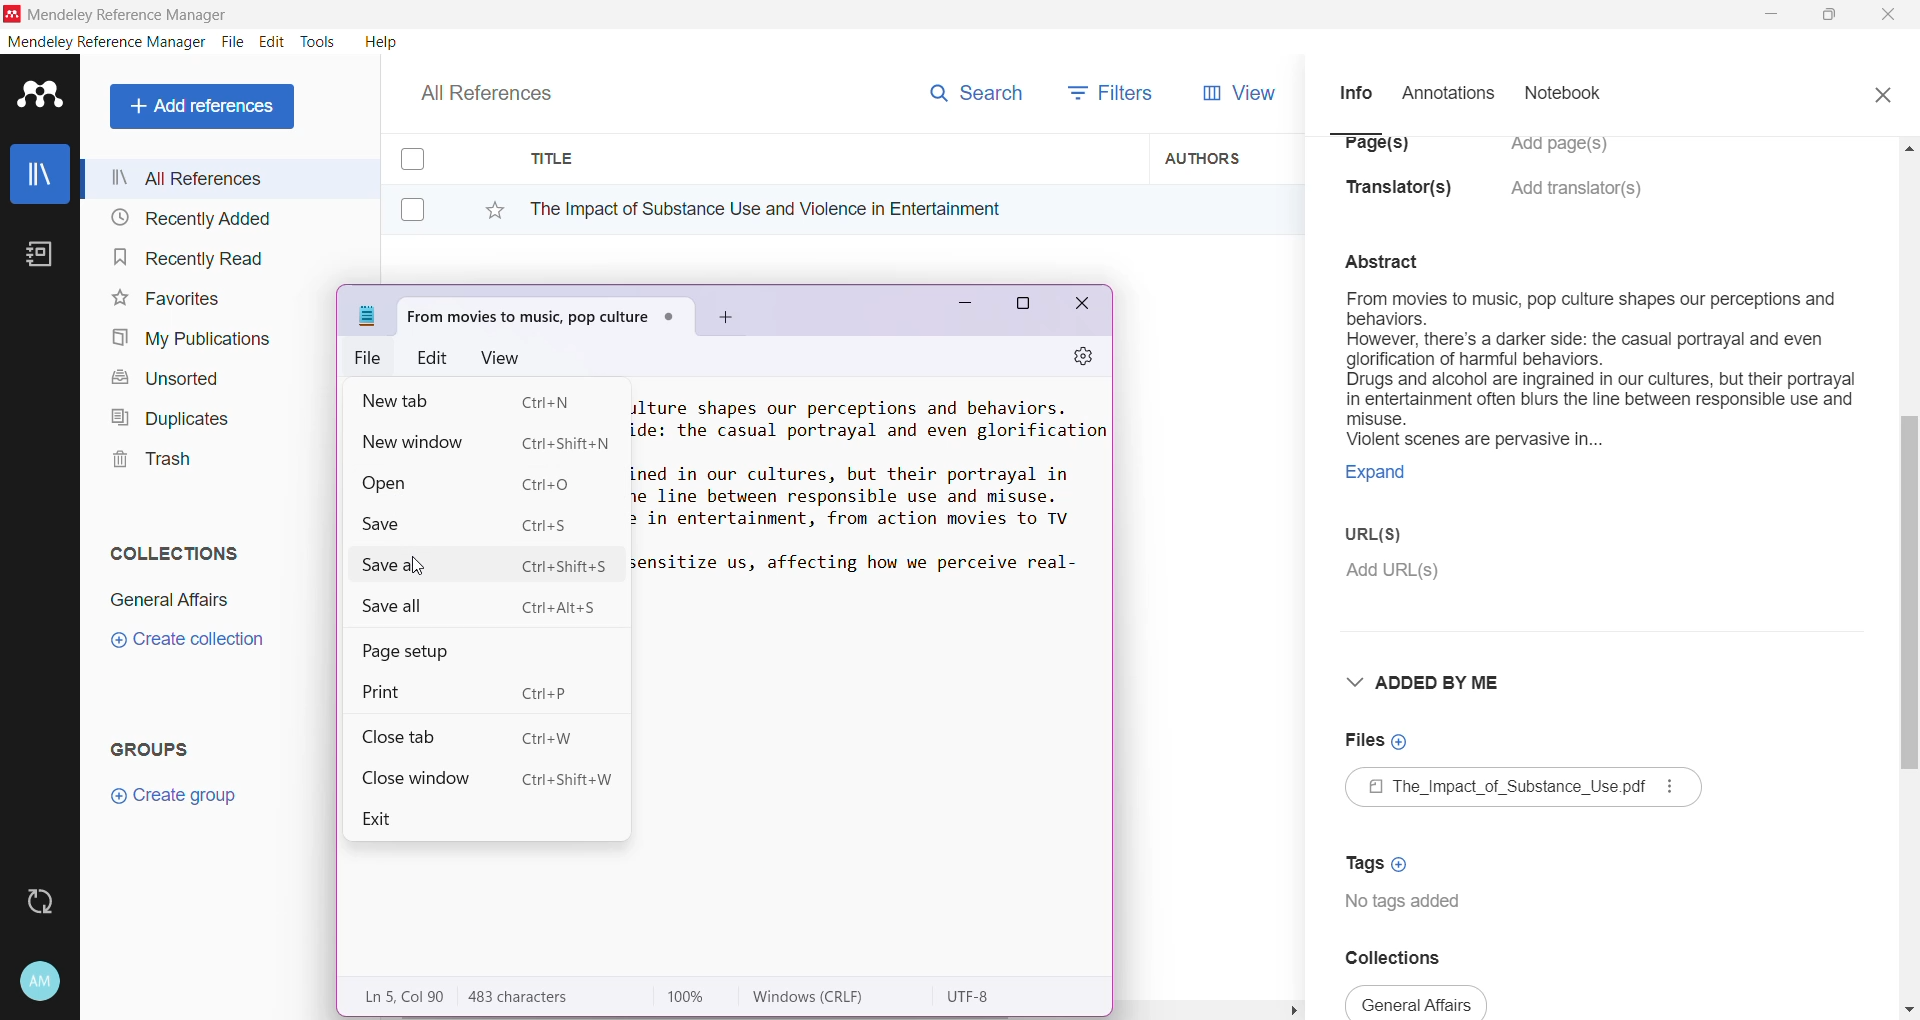 Image resolution: width=1920 pixels, height=1020 pixels. What do you see at coordinates (423, 183) in the screenshot?
I see `Click to select item(s)` at bounding box center [423, 183].